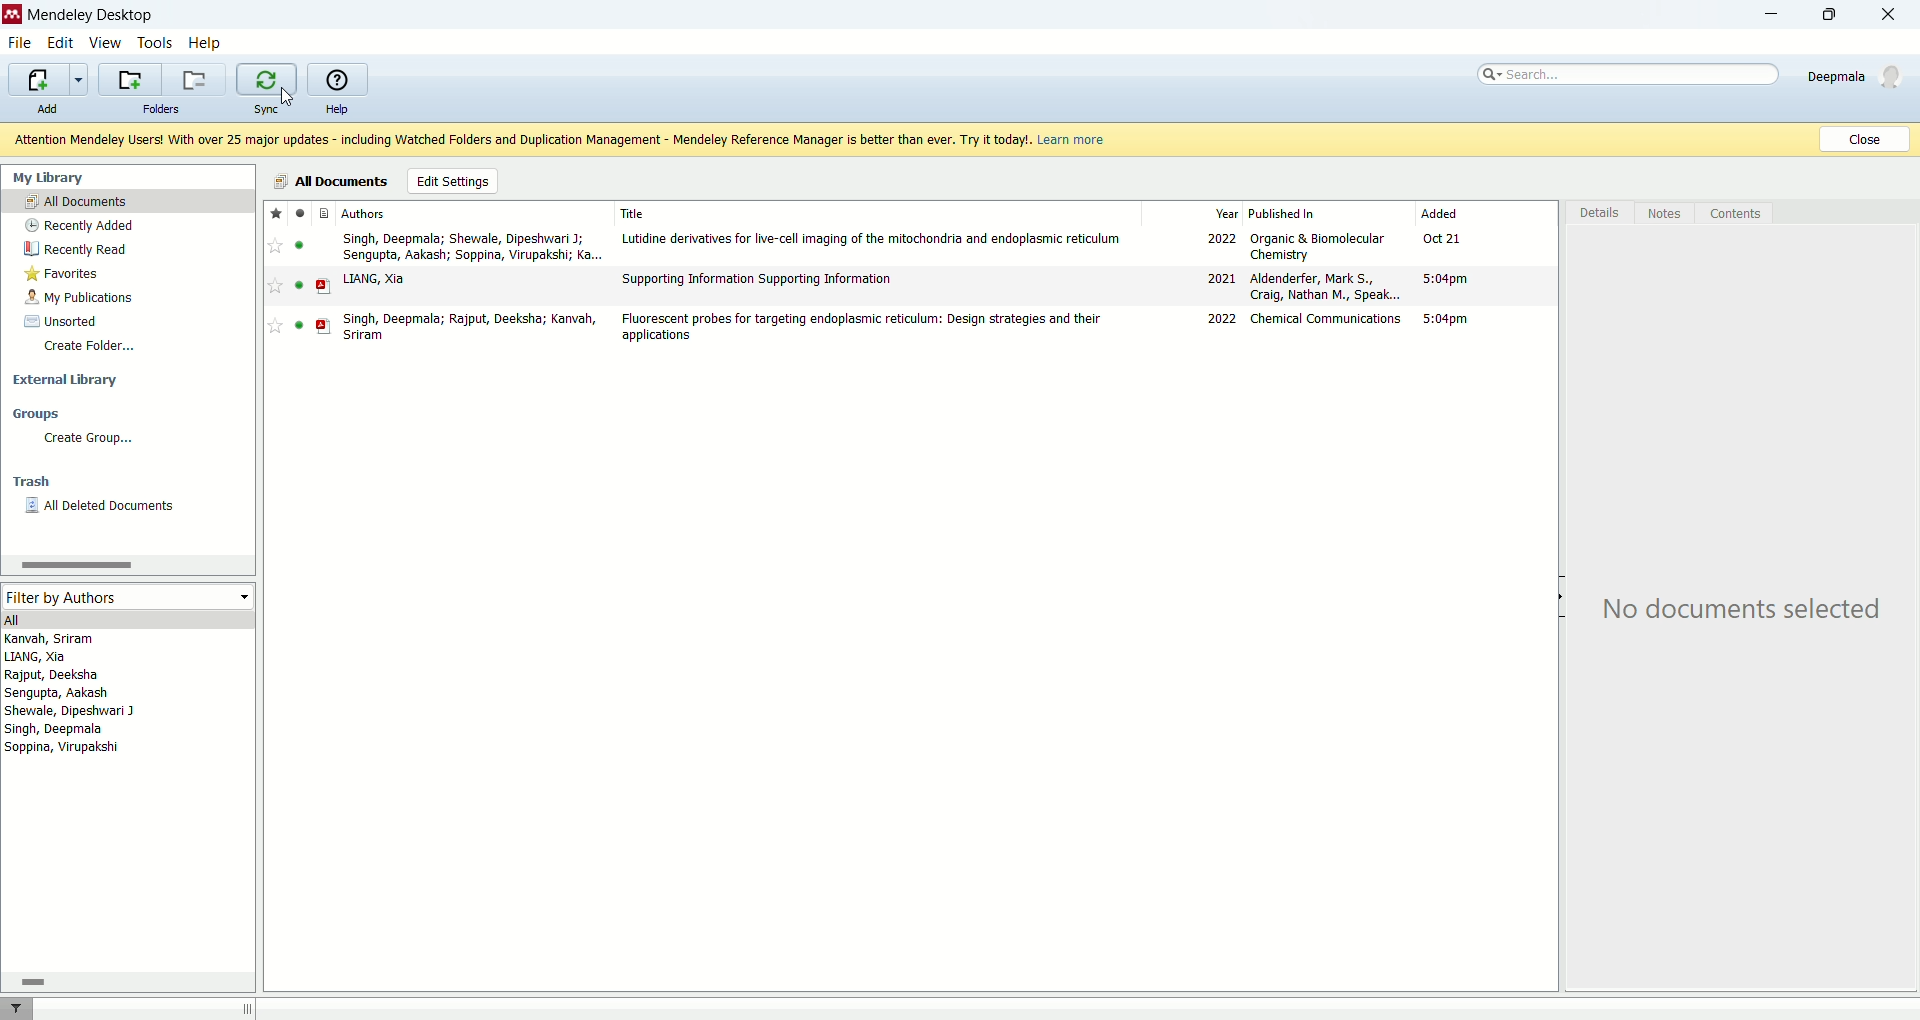 The image size is (1920, 1020). I want to click on authors, so click(475, 214).